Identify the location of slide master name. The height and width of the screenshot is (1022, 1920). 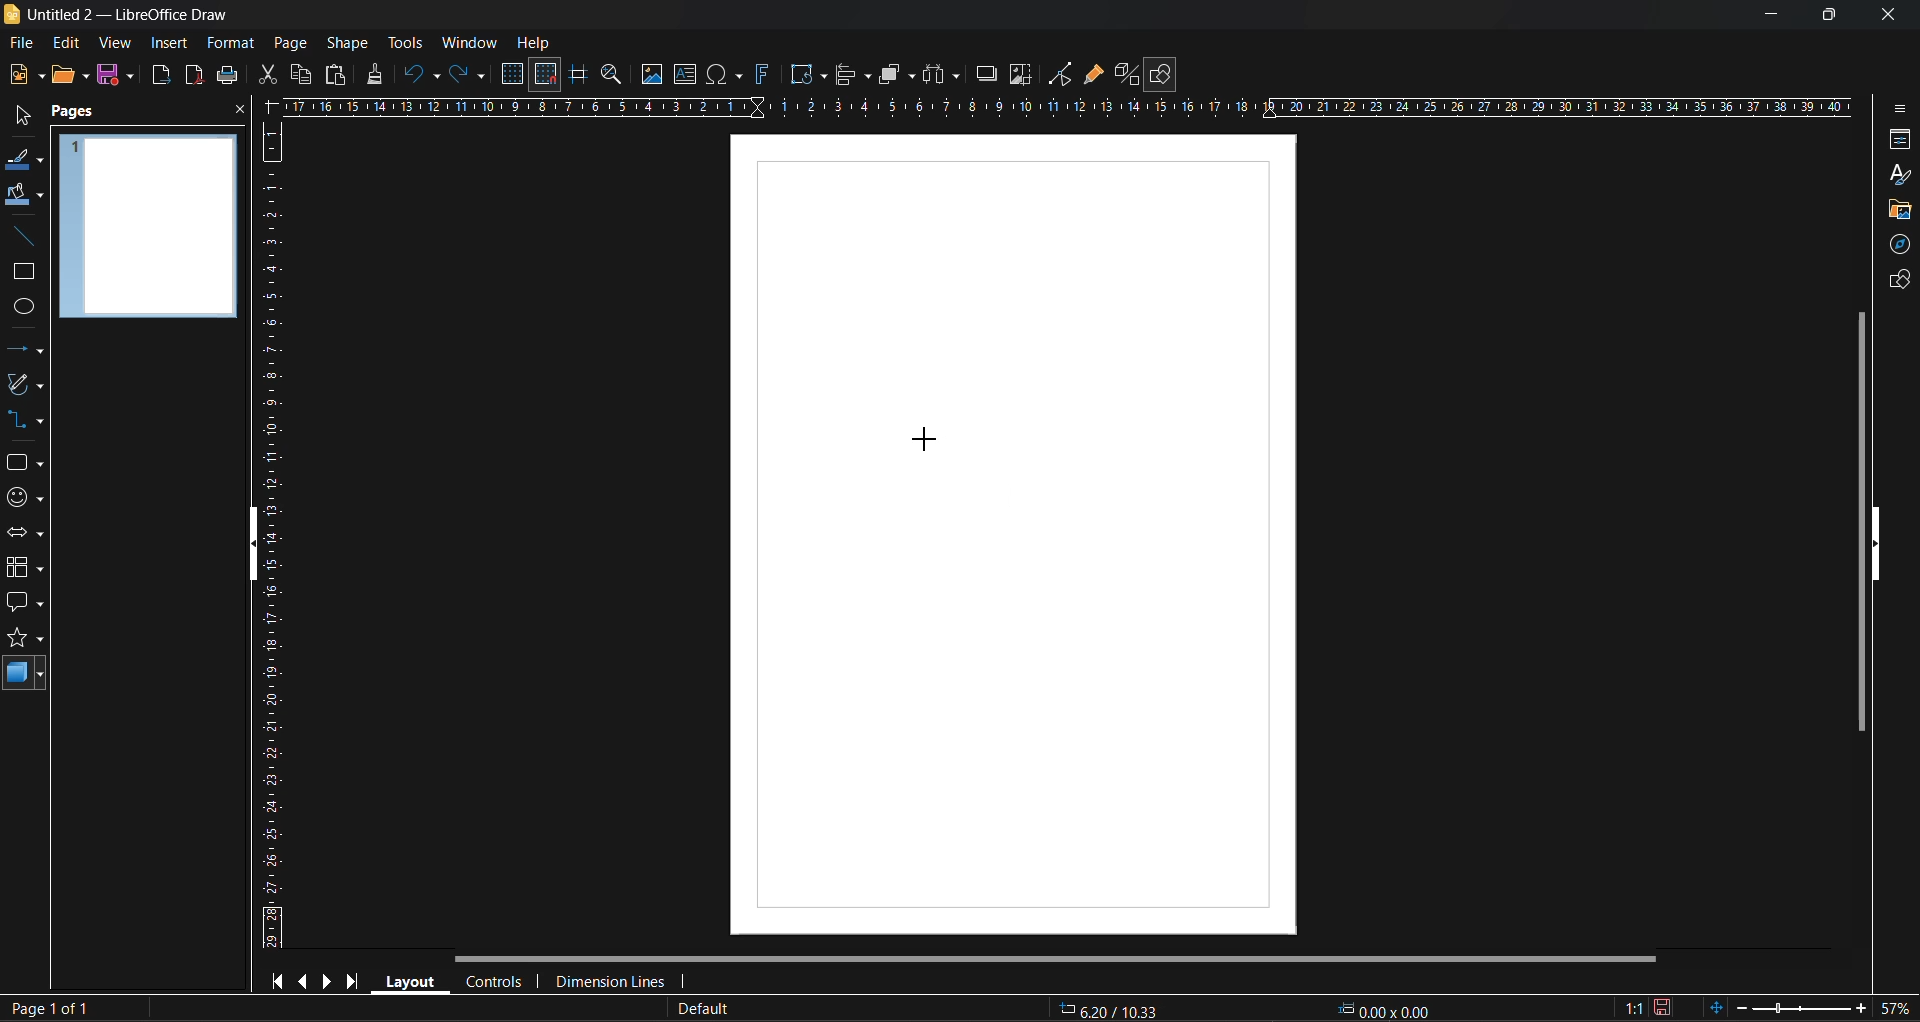
(705, 1009).